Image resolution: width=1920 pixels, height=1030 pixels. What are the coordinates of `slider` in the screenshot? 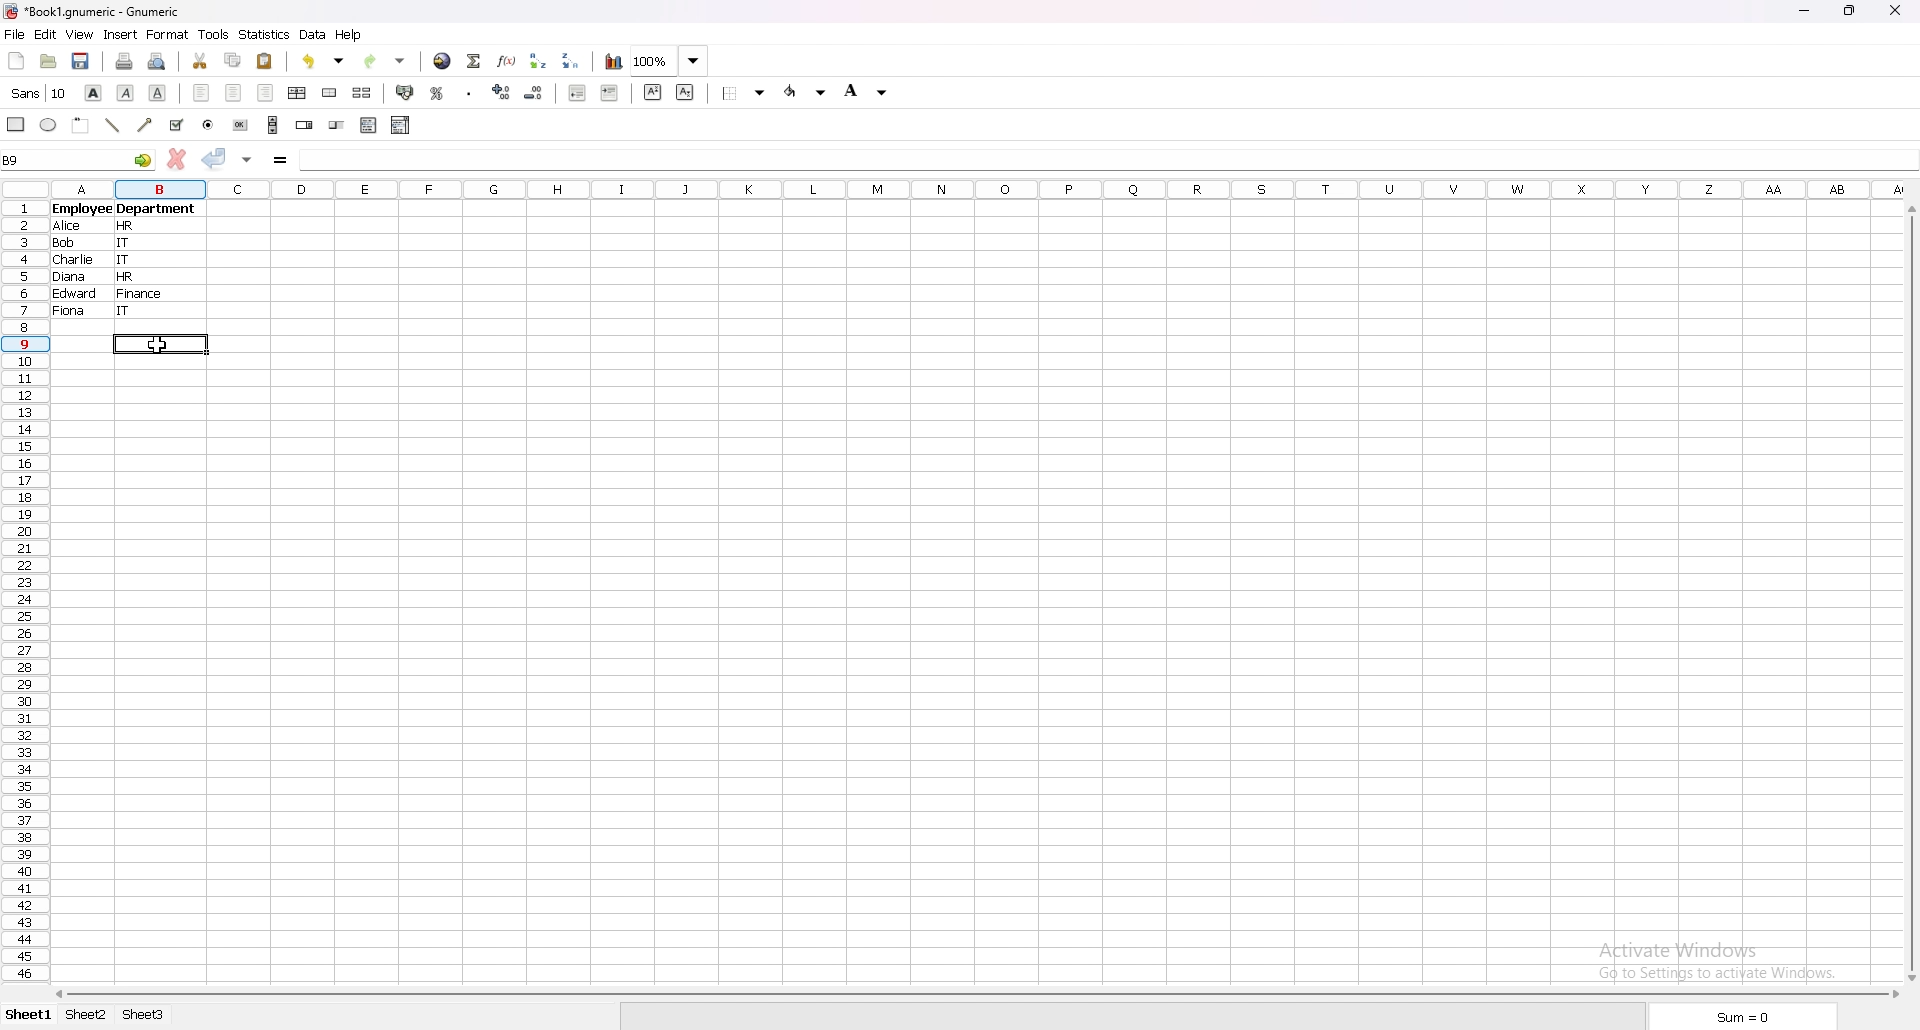 It's located at (338, 126).